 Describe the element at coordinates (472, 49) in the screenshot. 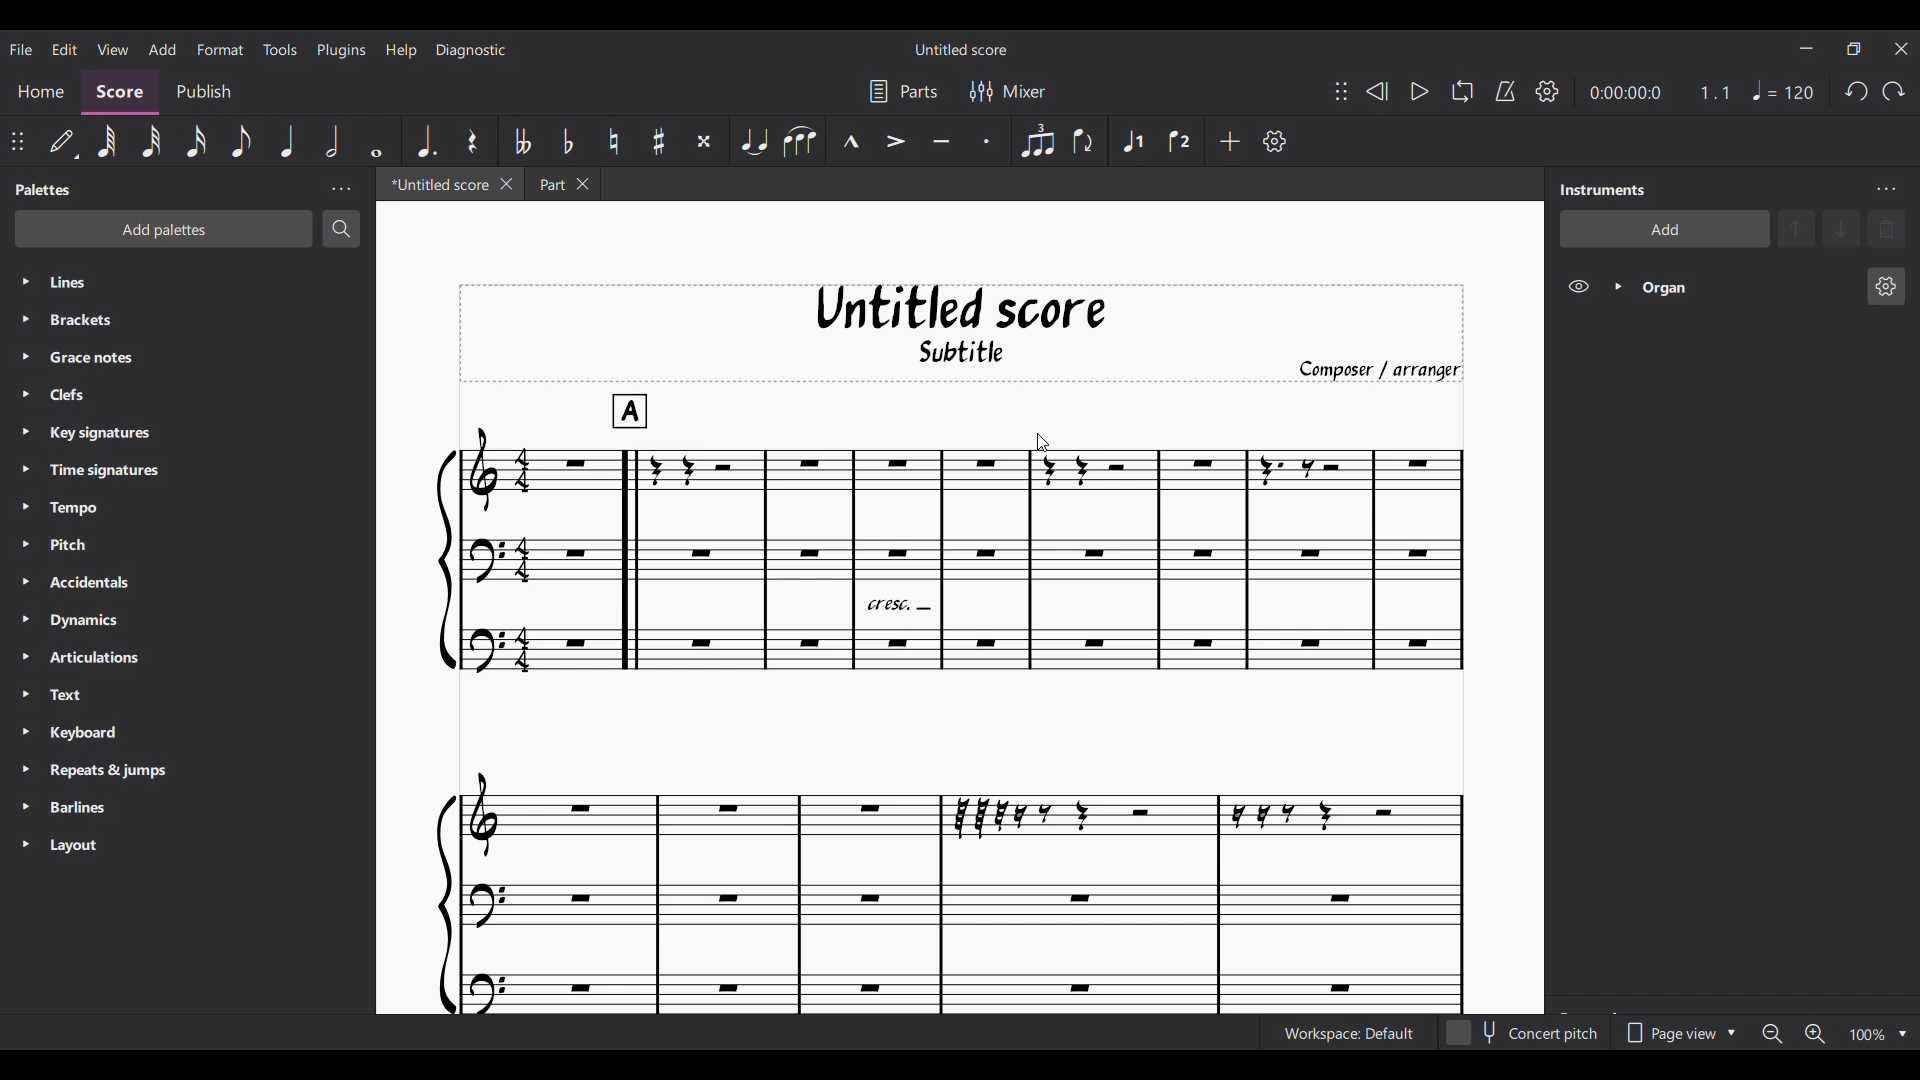

I see `Diagnostic menu` at that location.